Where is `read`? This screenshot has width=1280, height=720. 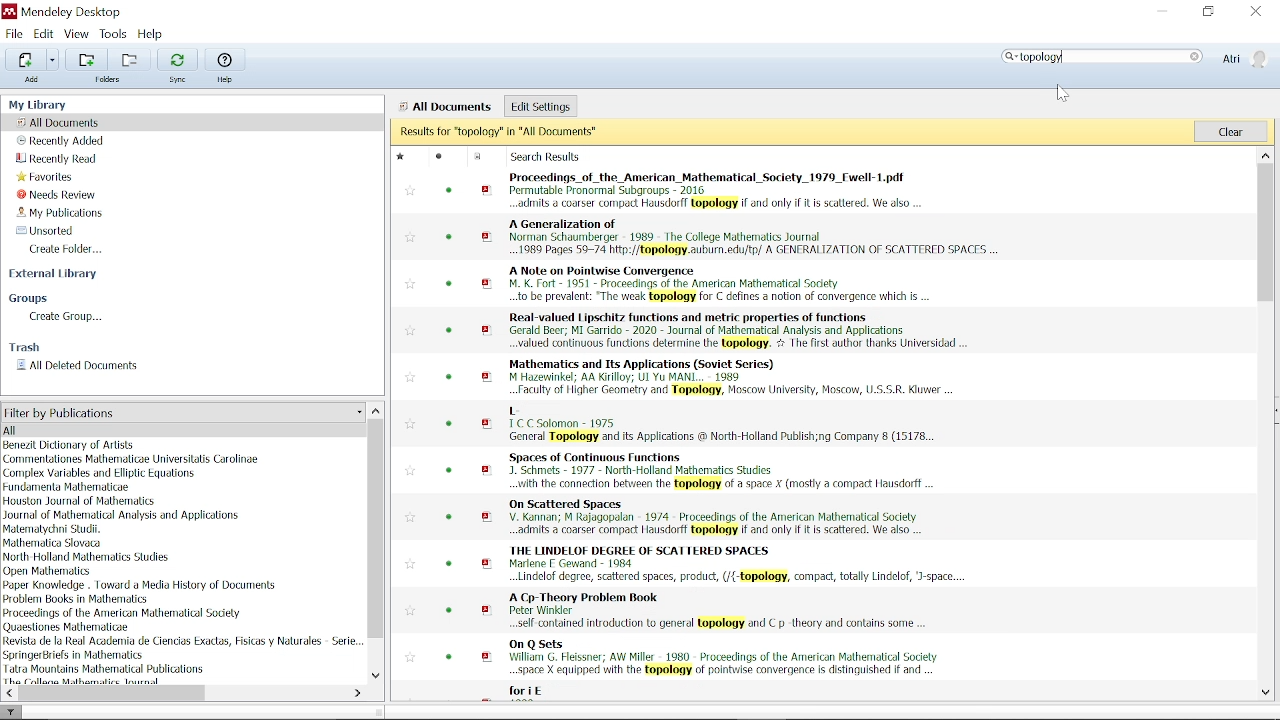 read is located at coordinates (451, 237).